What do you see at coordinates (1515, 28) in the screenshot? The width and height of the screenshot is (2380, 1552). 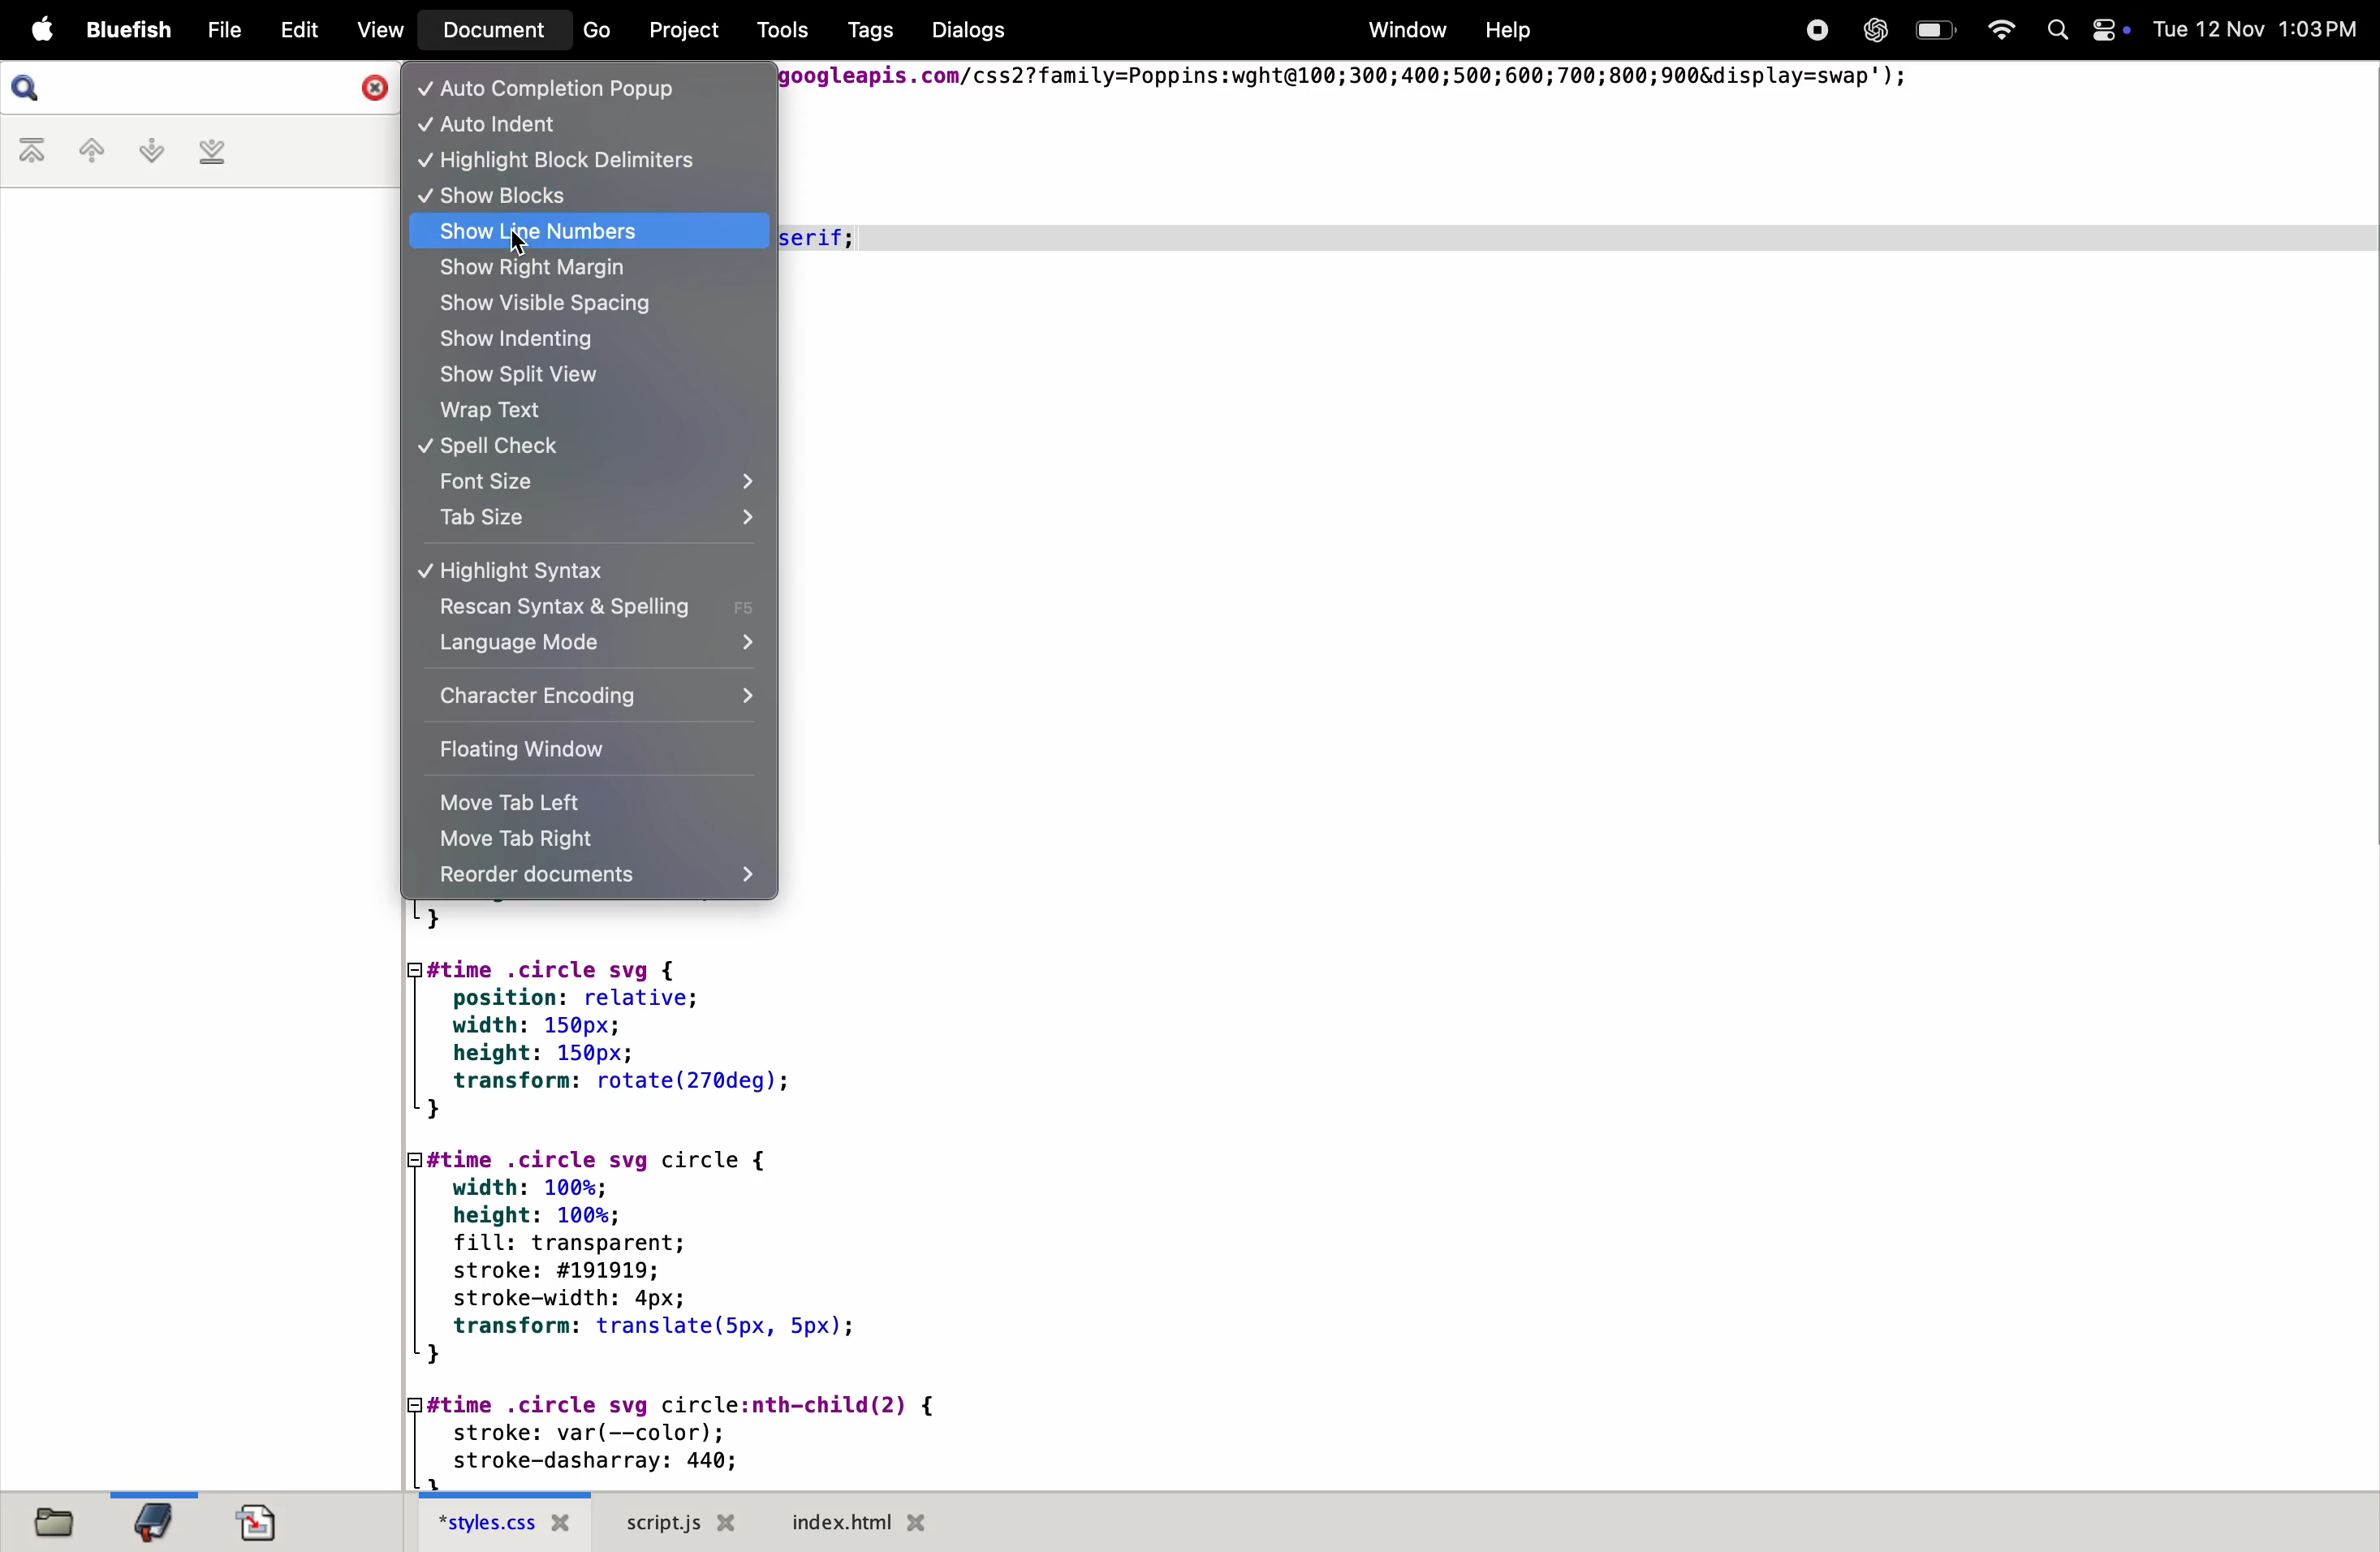 I see `Help` at bounding box center [1515, 28].